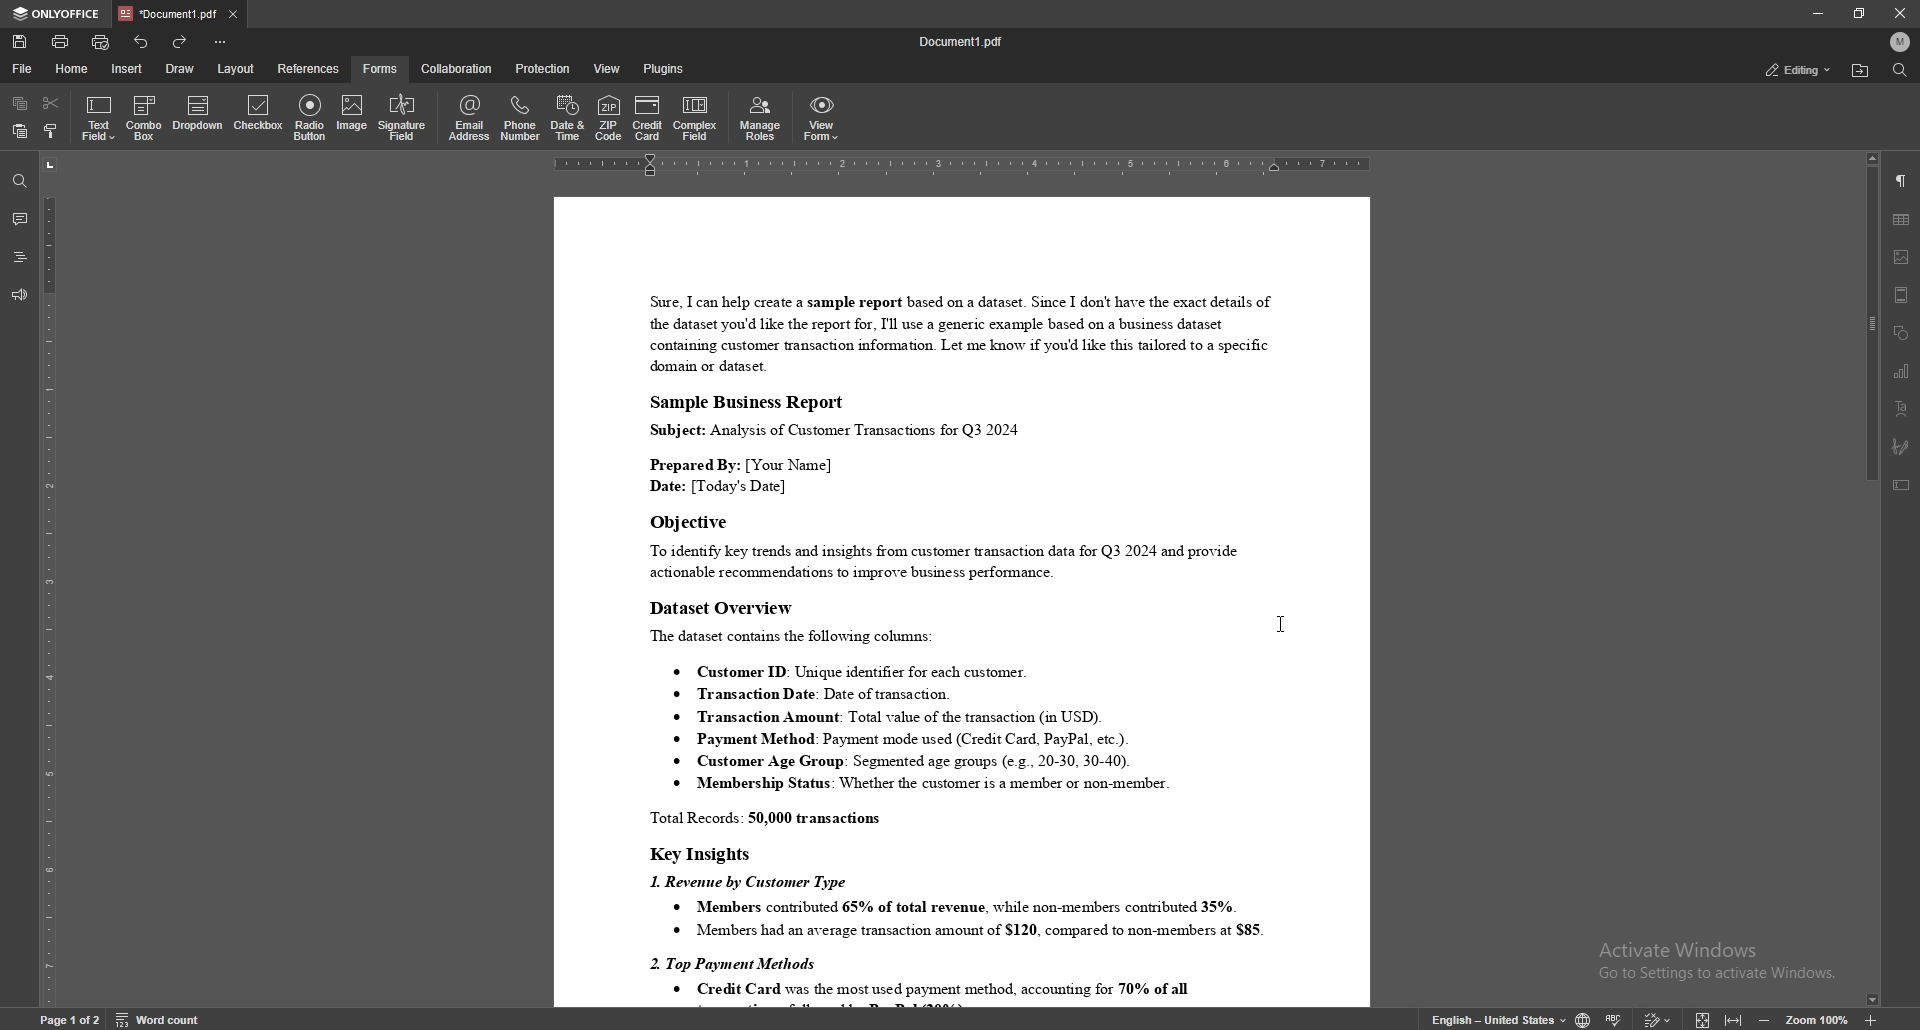 This screenshot has height=1030, width=1920. Describe the element at coordinates (567, 118) in the screenshot. I see `date and time` at that location.